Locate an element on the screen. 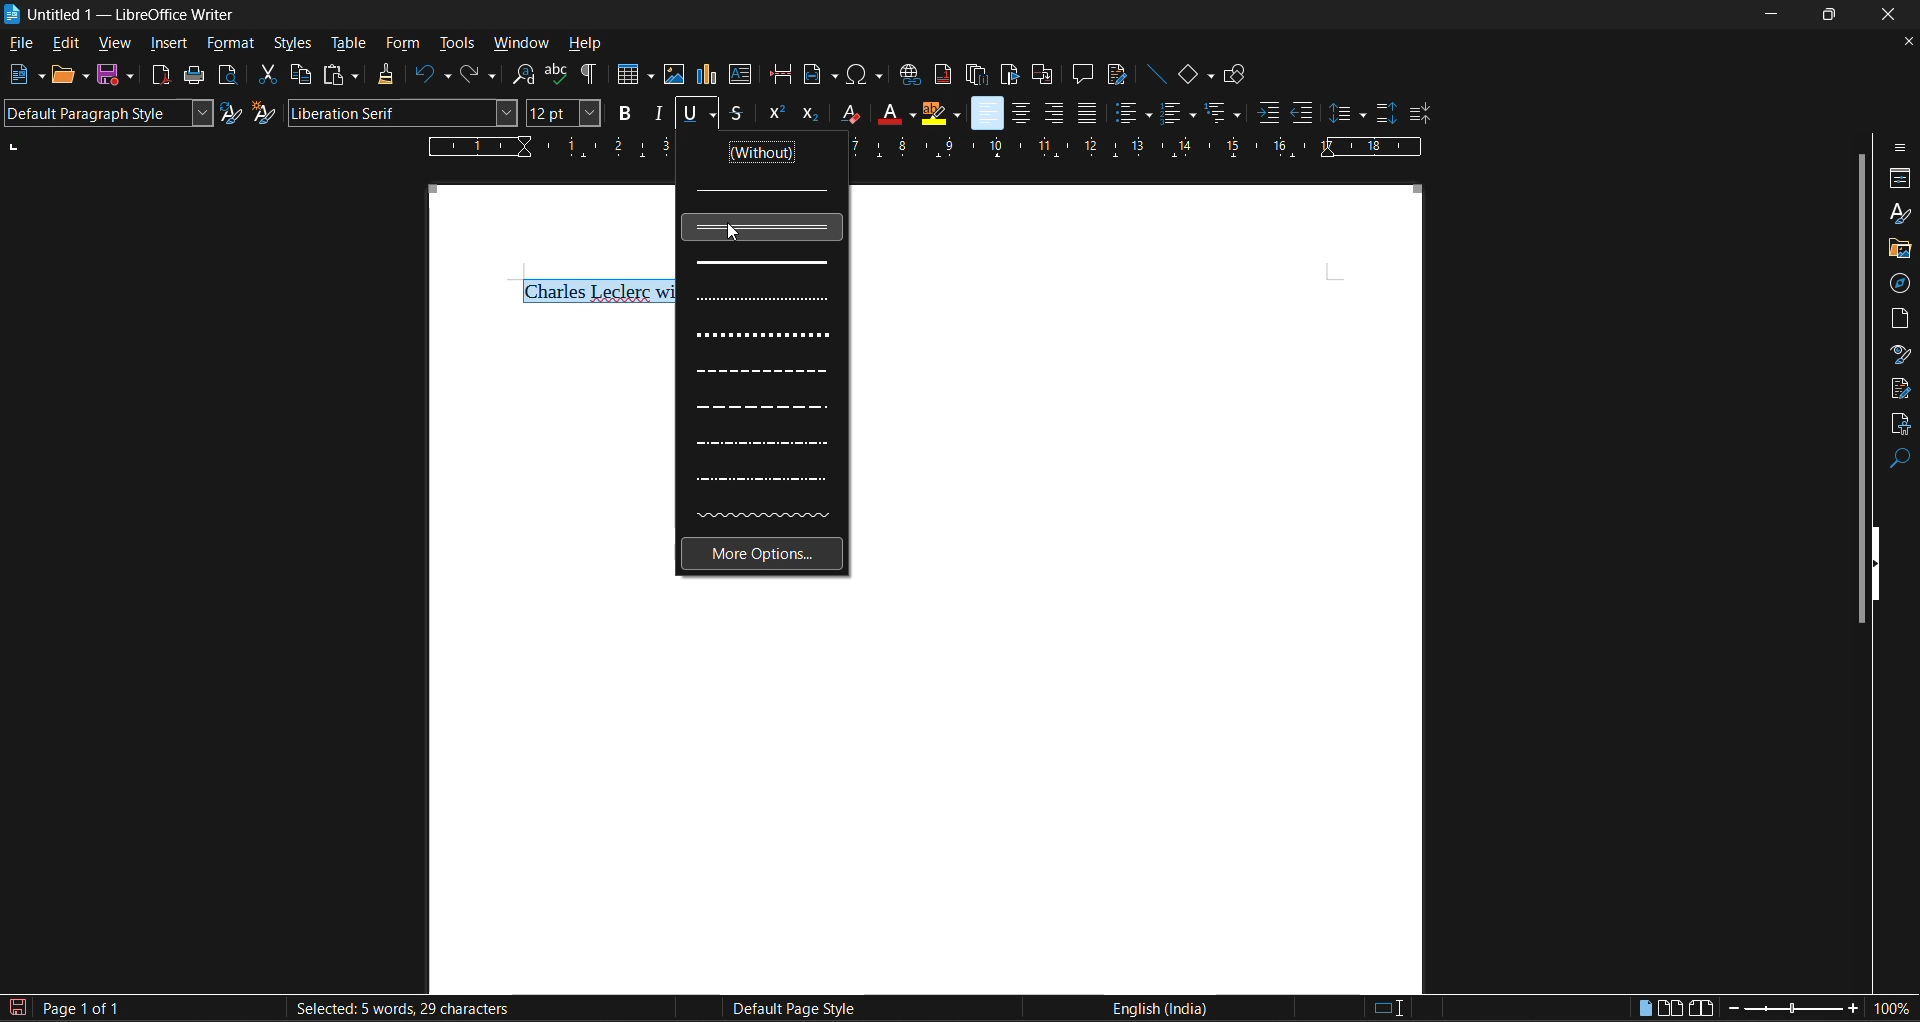 Image resolution: width=1920 pixels, height=1022 pixels. insert image is located at coordinates (672, 75).